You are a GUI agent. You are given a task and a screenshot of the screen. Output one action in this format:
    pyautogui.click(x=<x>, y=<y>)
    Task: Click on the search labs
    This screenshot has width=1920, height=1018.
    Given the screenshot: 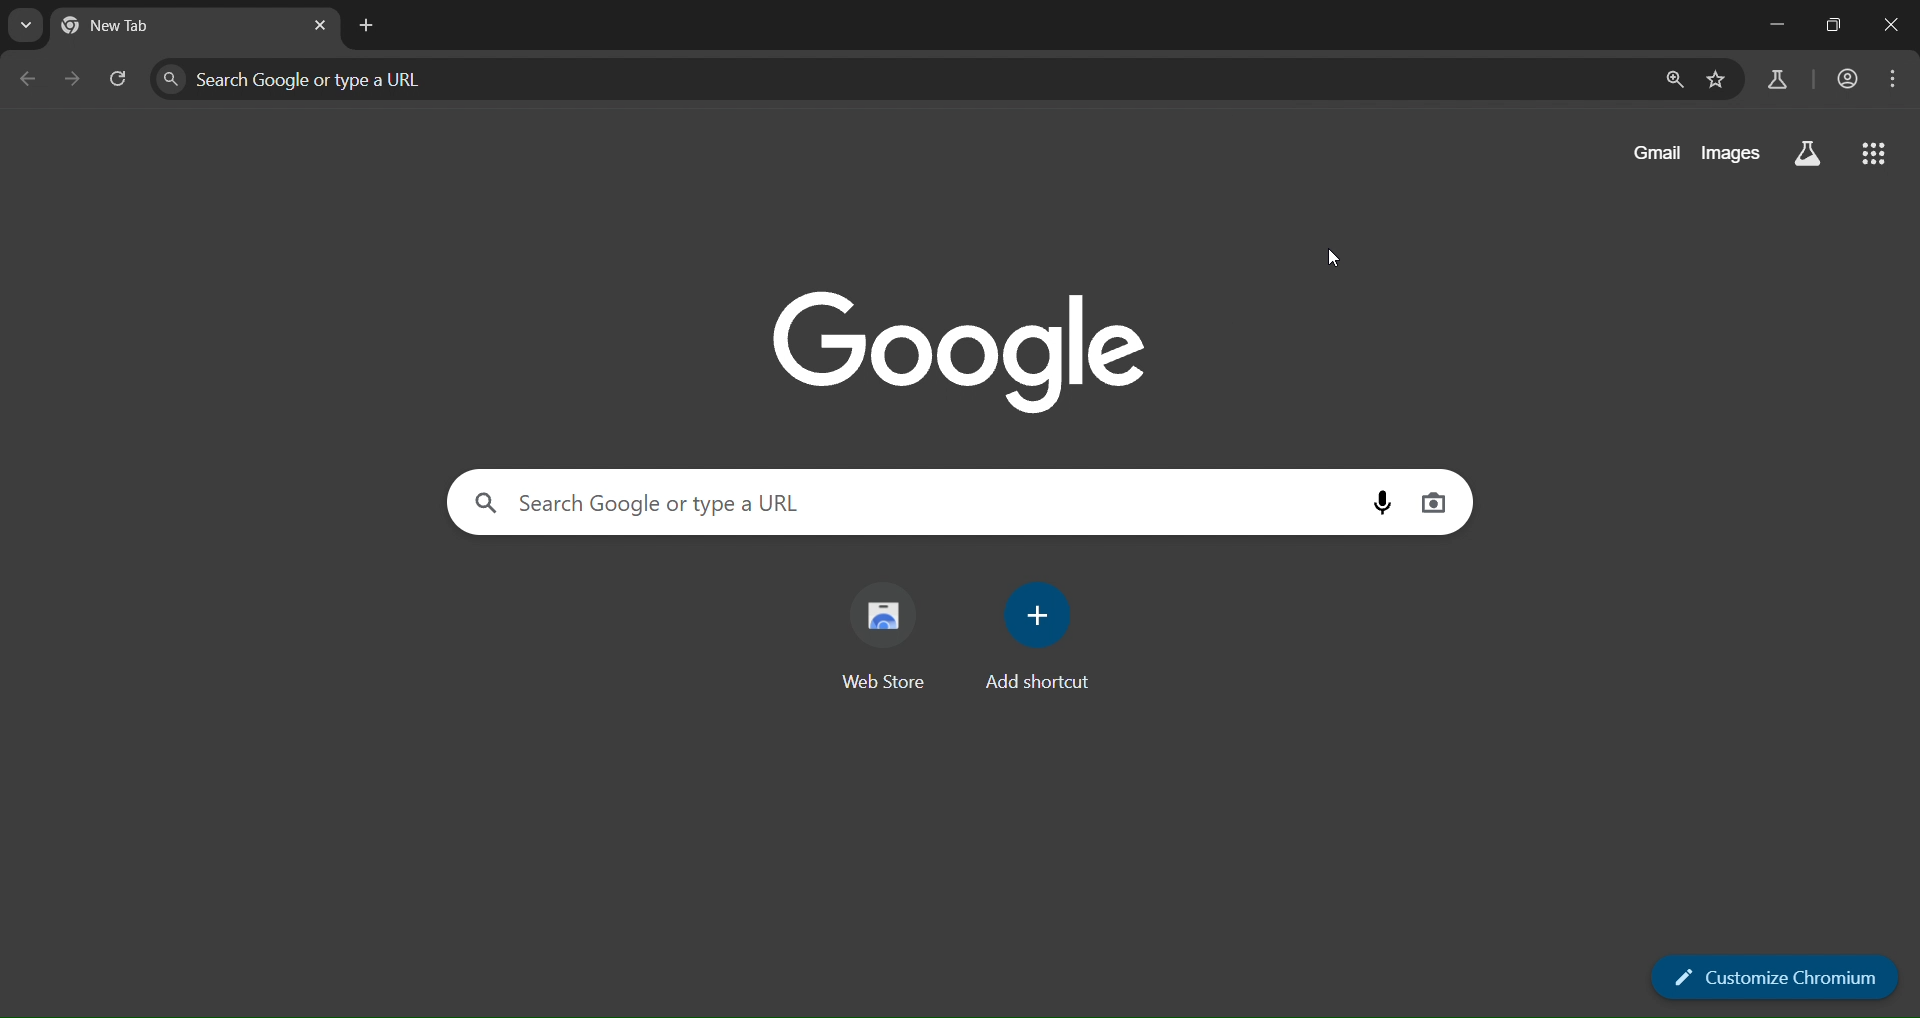 What is the action you would take?
    pyautogui.click(x=1777, y=79)
    